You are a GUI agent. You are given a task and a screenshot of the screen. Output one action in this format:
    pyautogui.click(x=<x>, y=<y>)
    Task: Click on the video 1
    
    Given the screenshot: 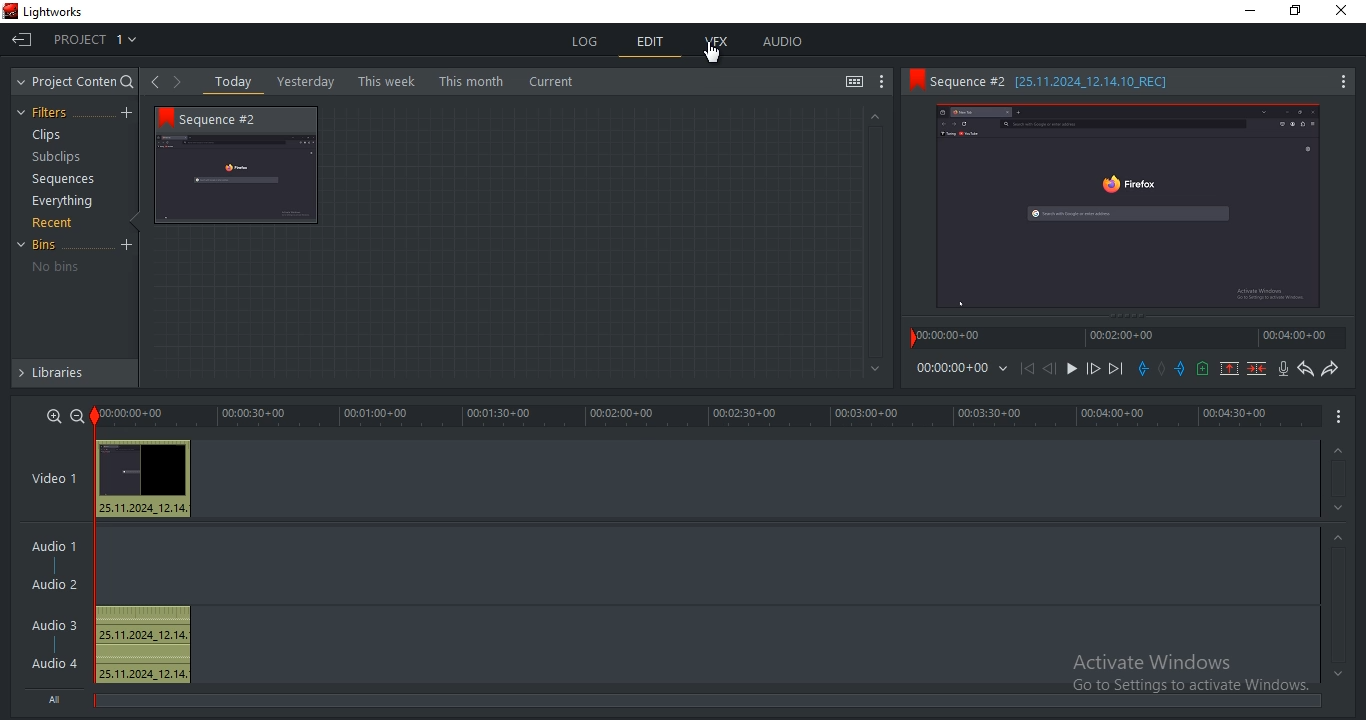 What is the action you would take?
    pyautogui.click(x=54, y=478)
    